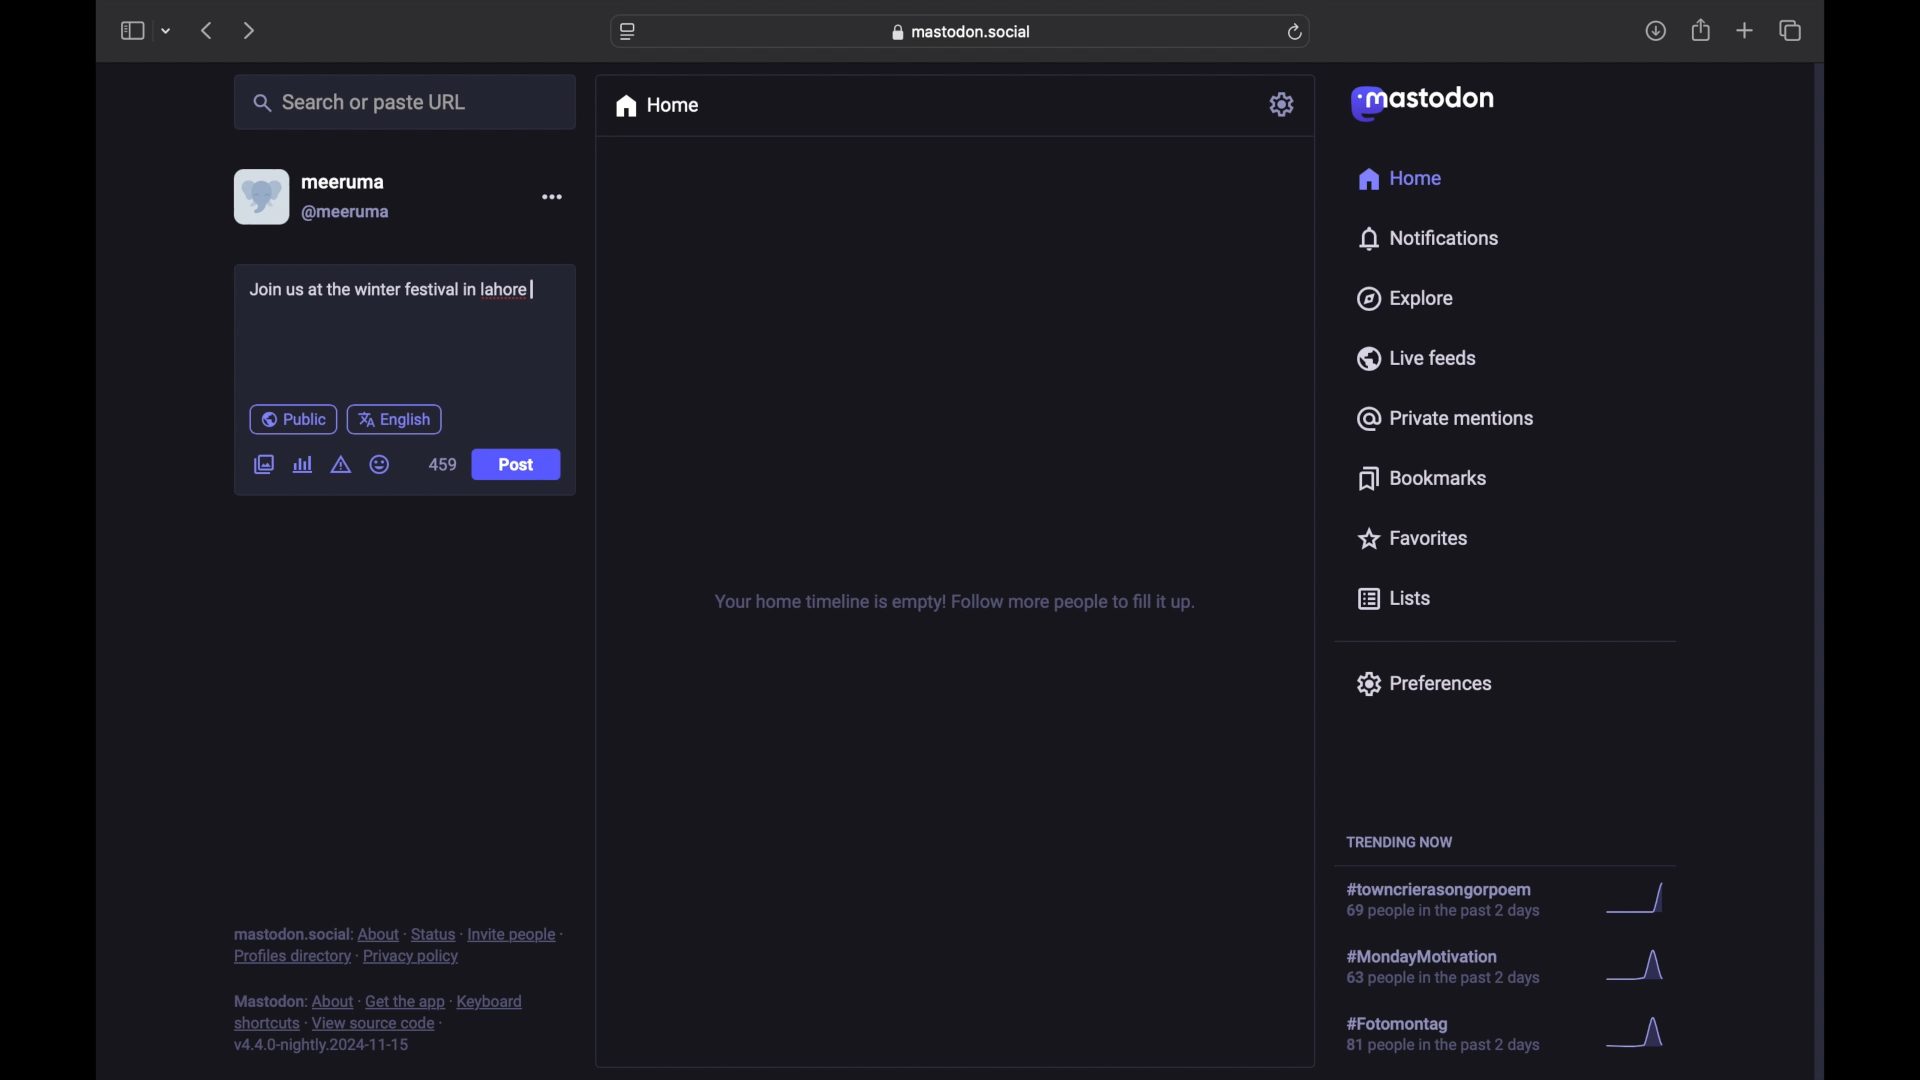  I want to click on share, so click(1702, 31).